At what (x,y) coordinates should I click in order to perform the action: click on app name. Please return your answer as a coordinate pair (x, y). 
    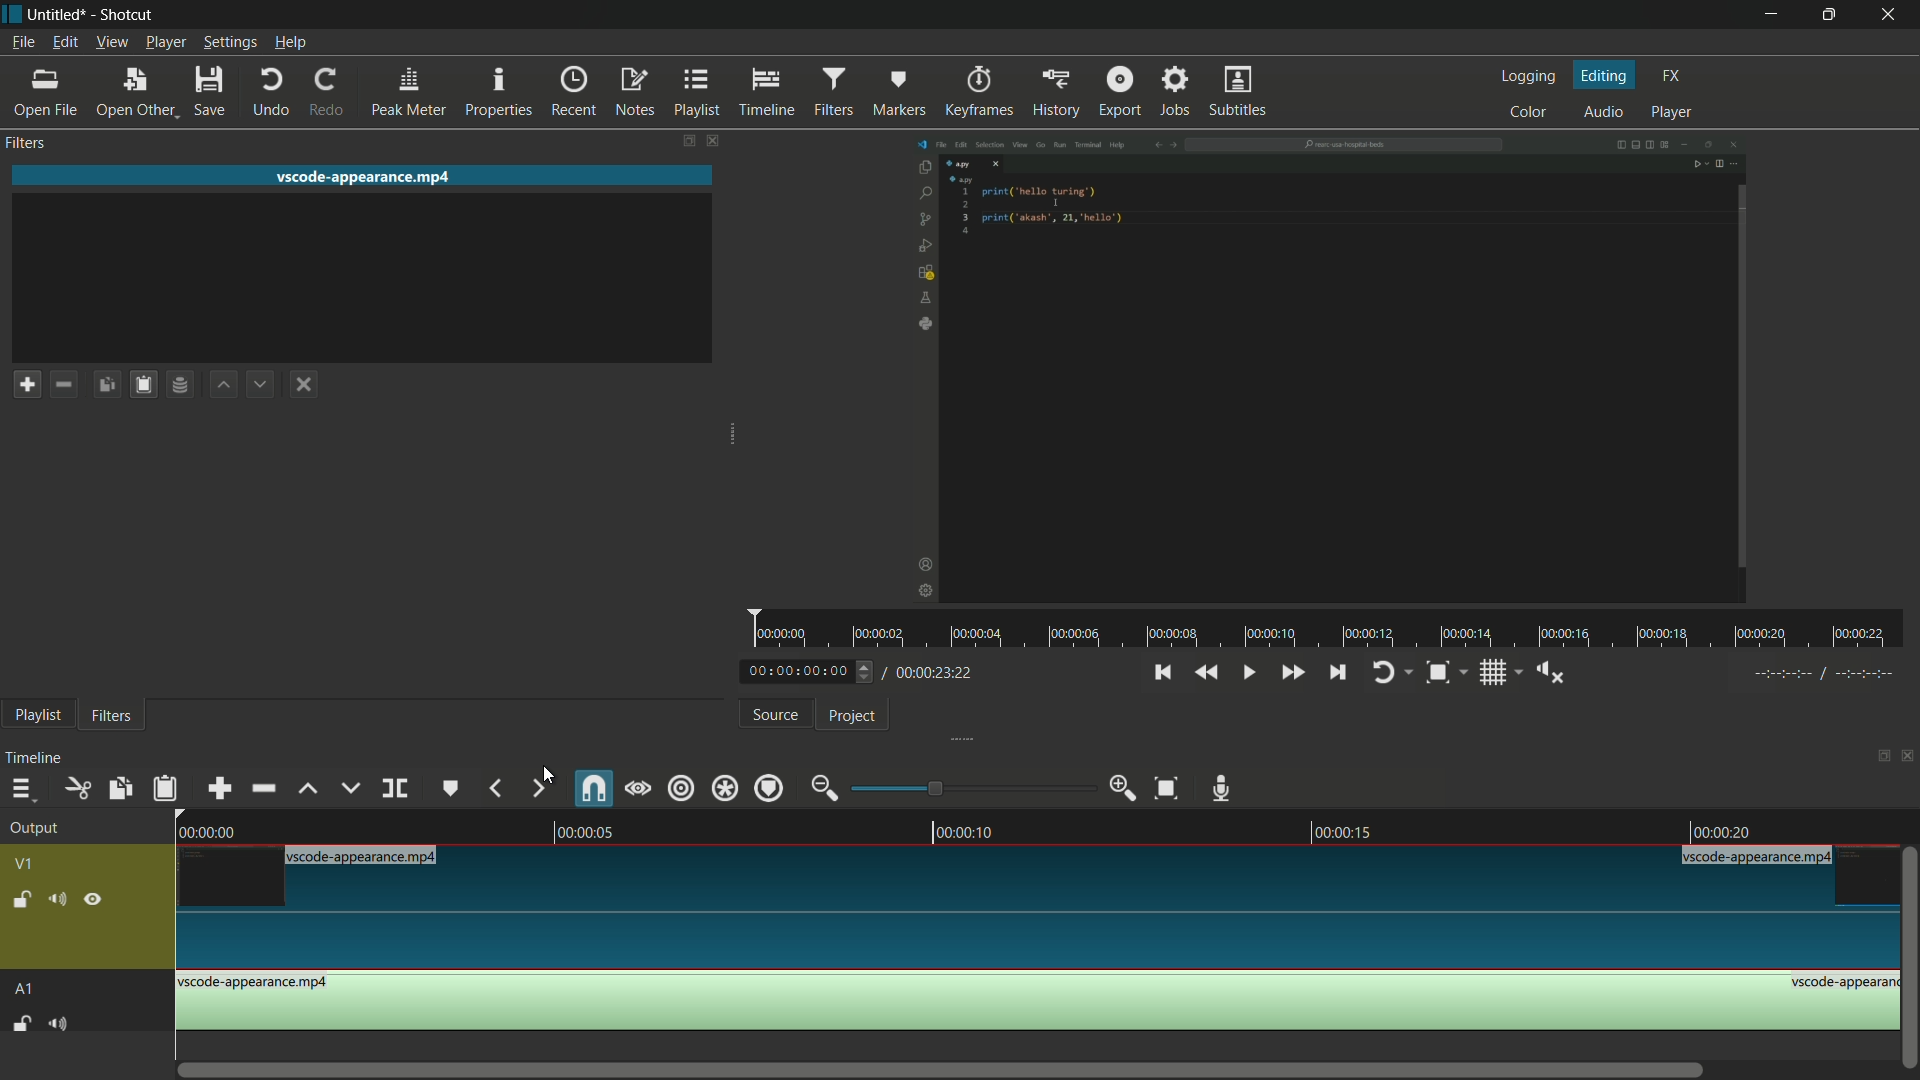
    Looking at the image, I should click on (127, 16).